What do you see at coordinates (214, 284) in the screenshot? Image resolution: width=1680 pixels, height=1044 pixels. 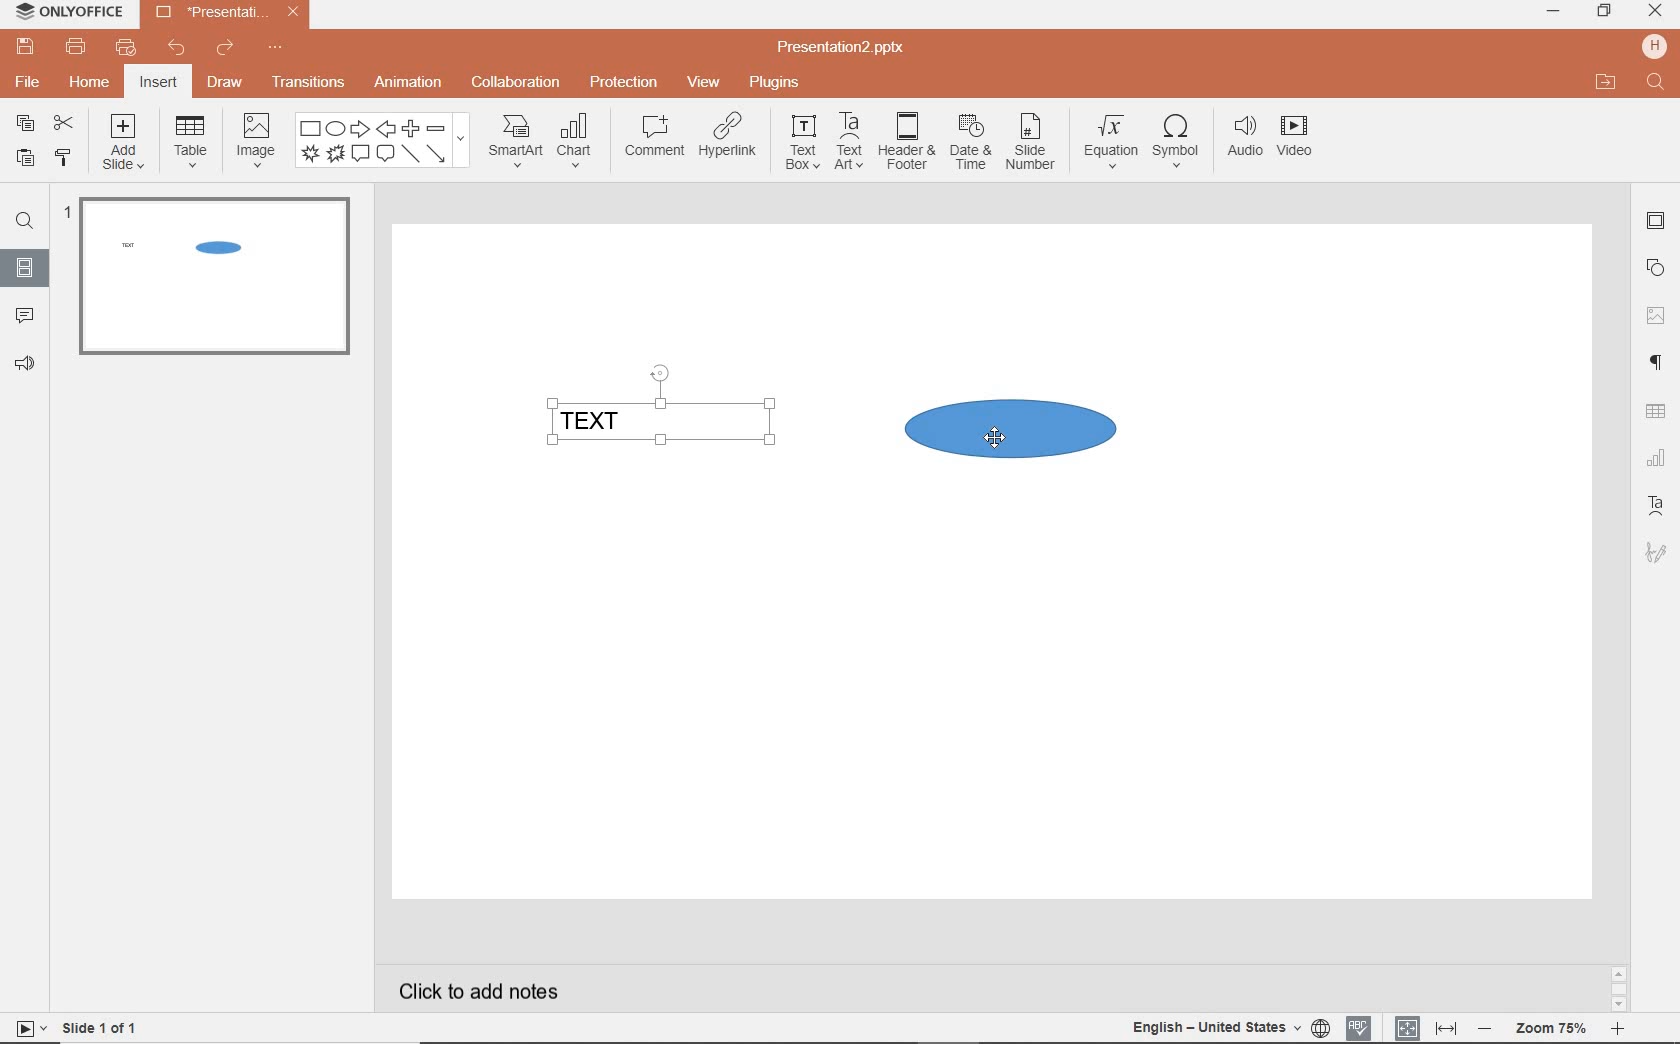 I see `SLIDE1` at bounding box center [214, 284].